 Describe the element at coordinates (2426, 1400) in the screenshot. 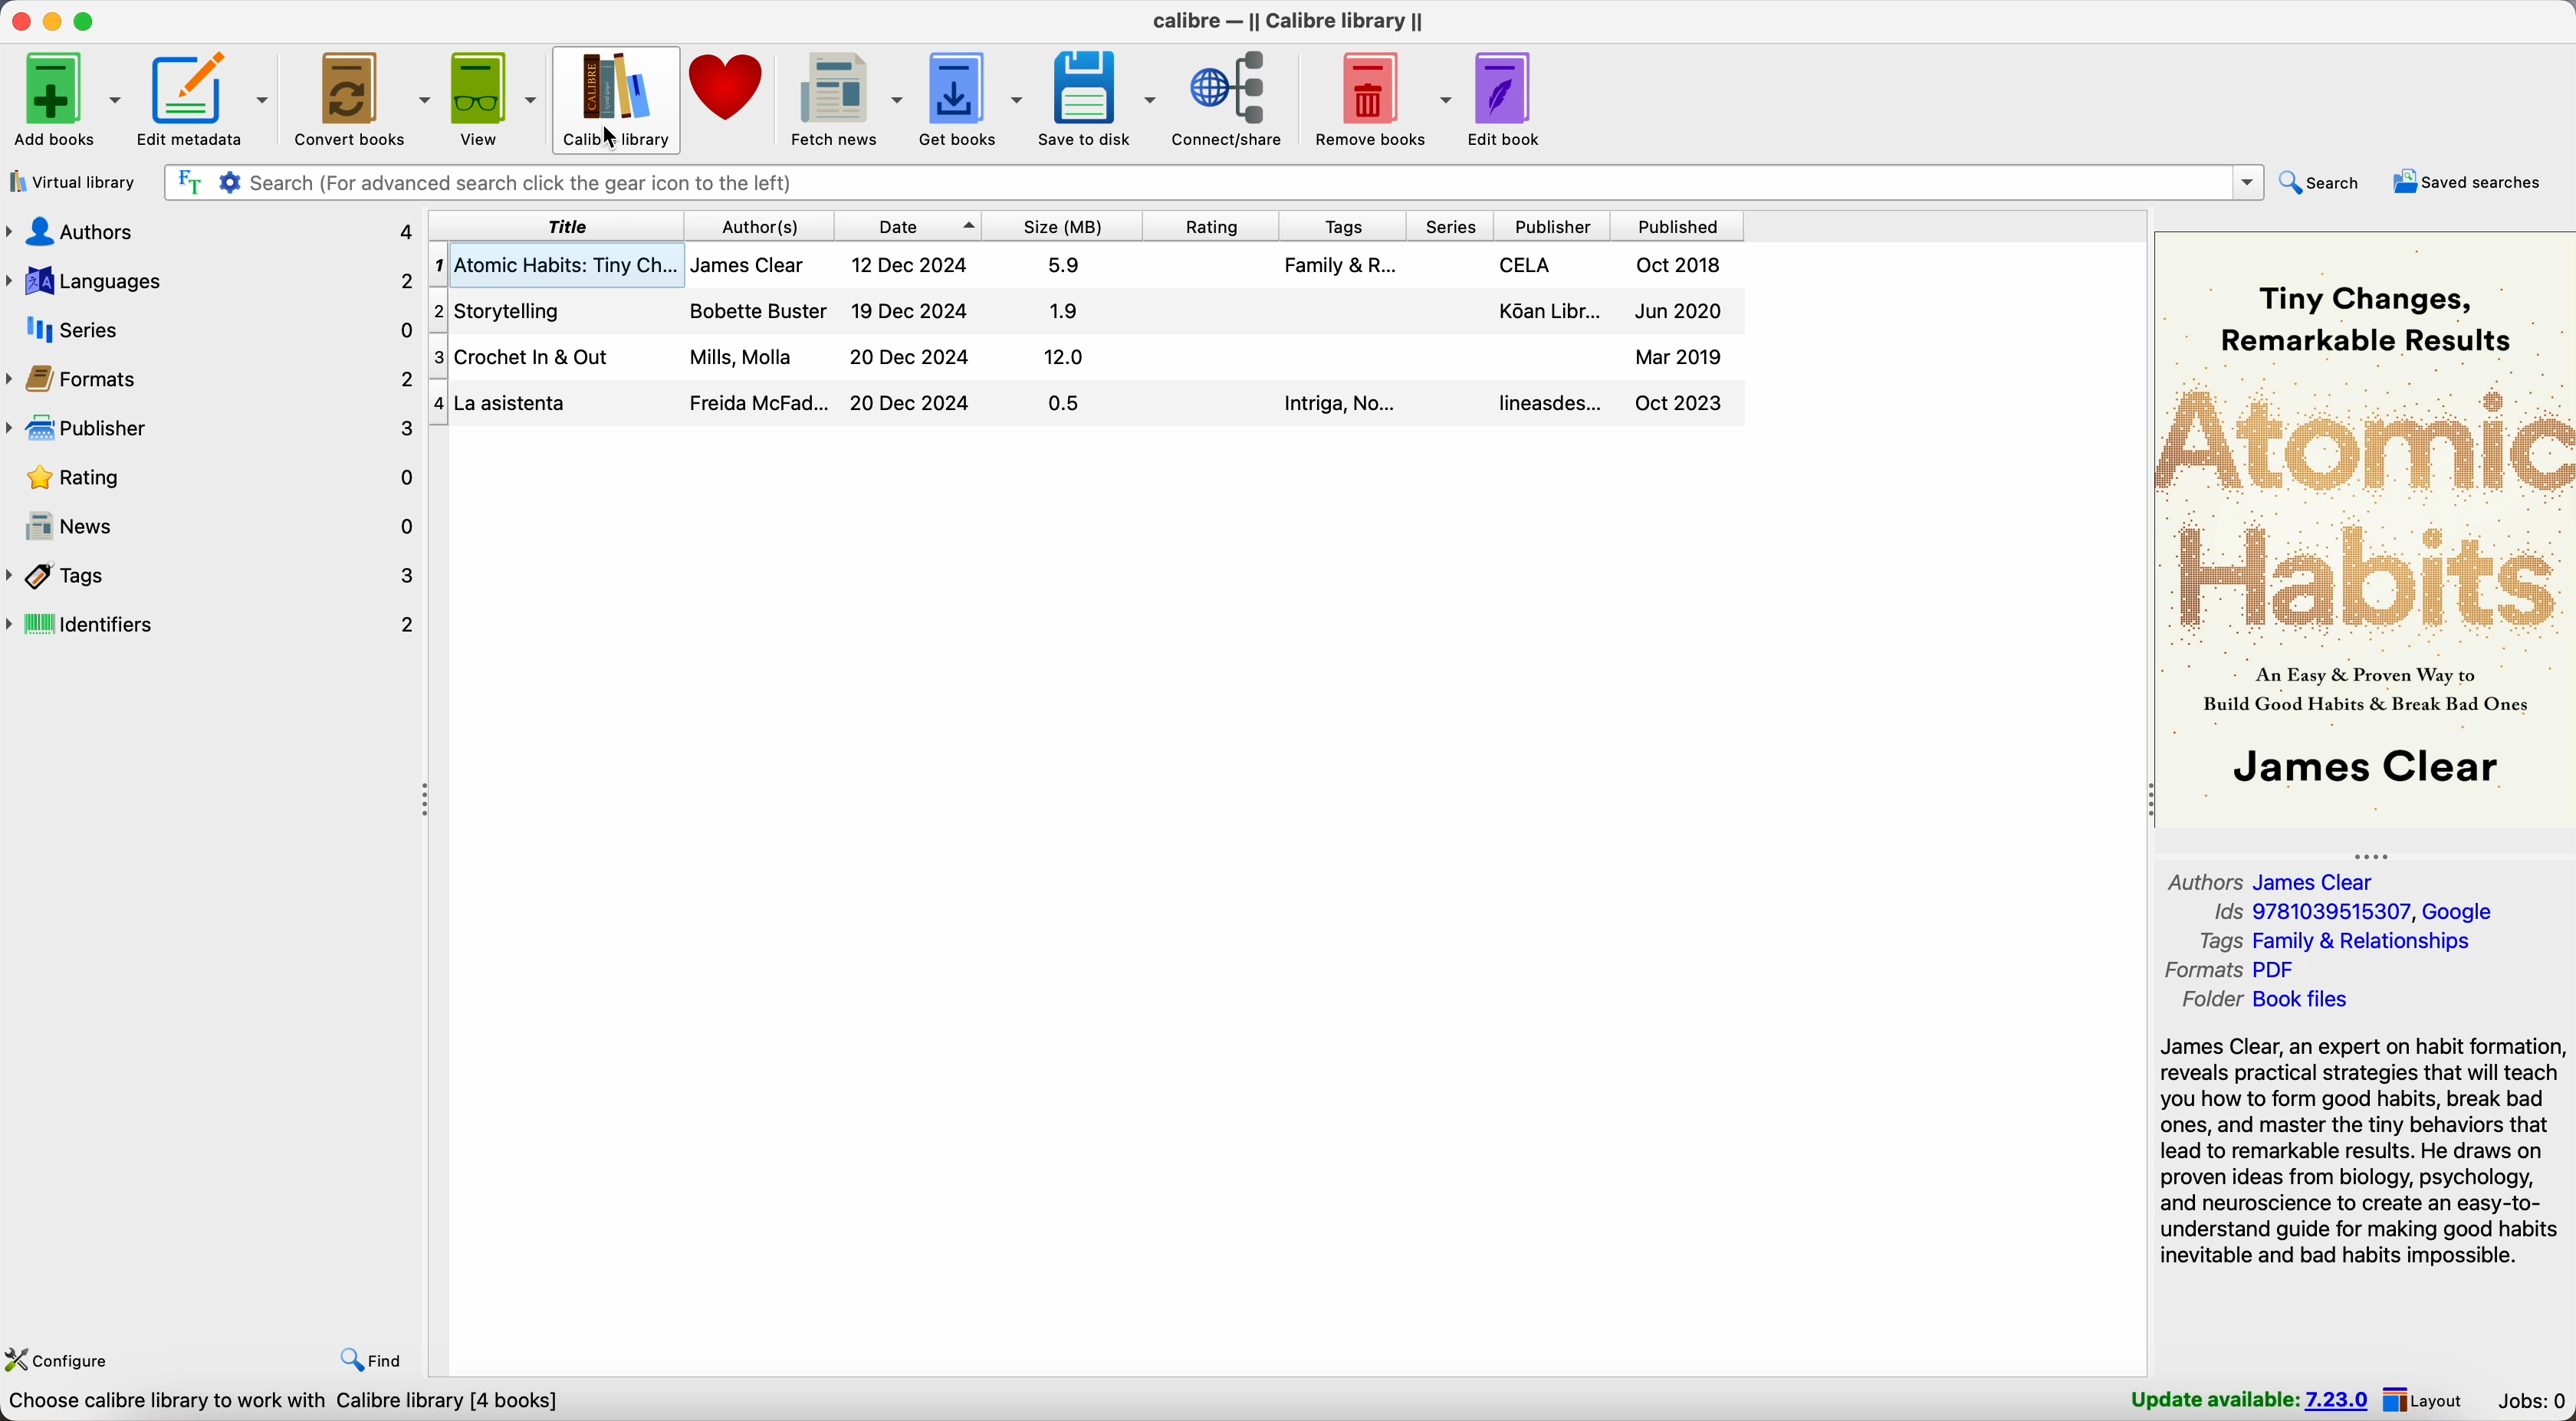

I see `layout` at that location.